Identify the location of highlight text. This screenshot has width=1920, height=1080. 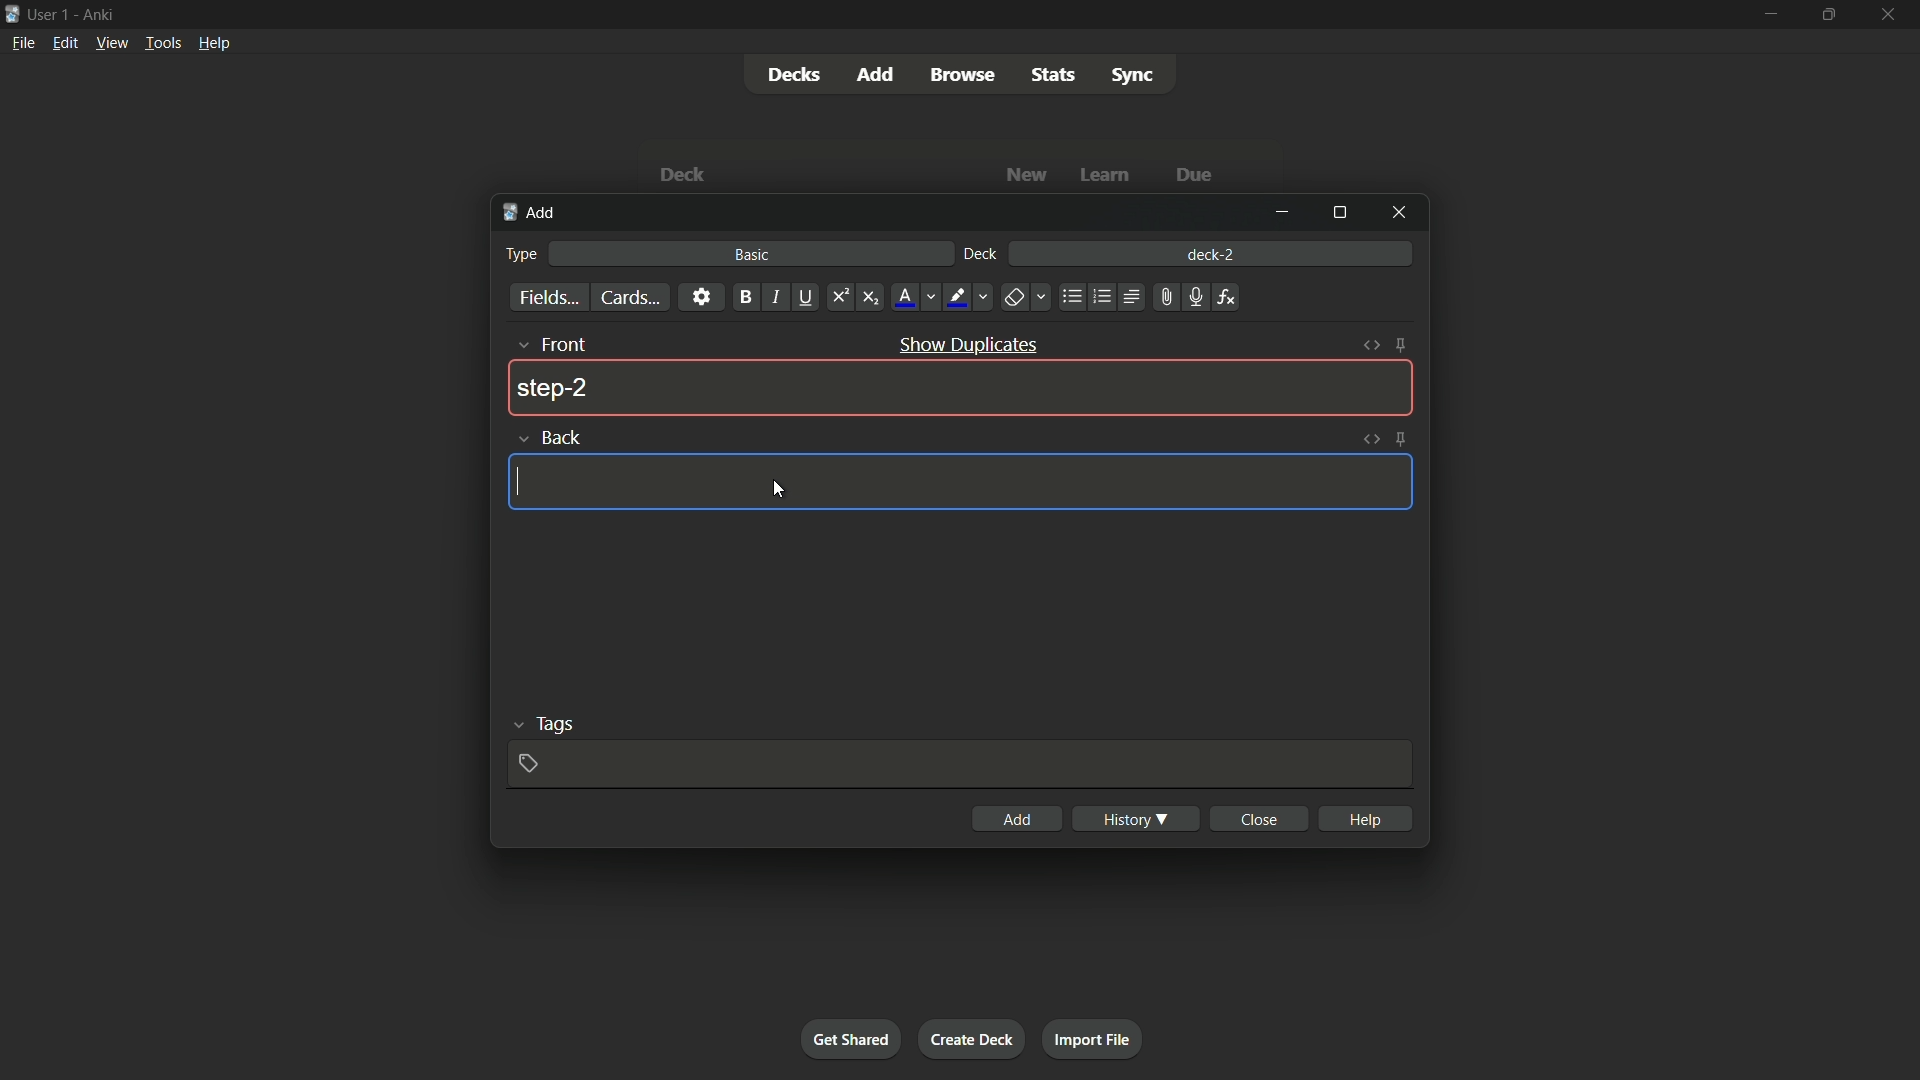
(968, 298).